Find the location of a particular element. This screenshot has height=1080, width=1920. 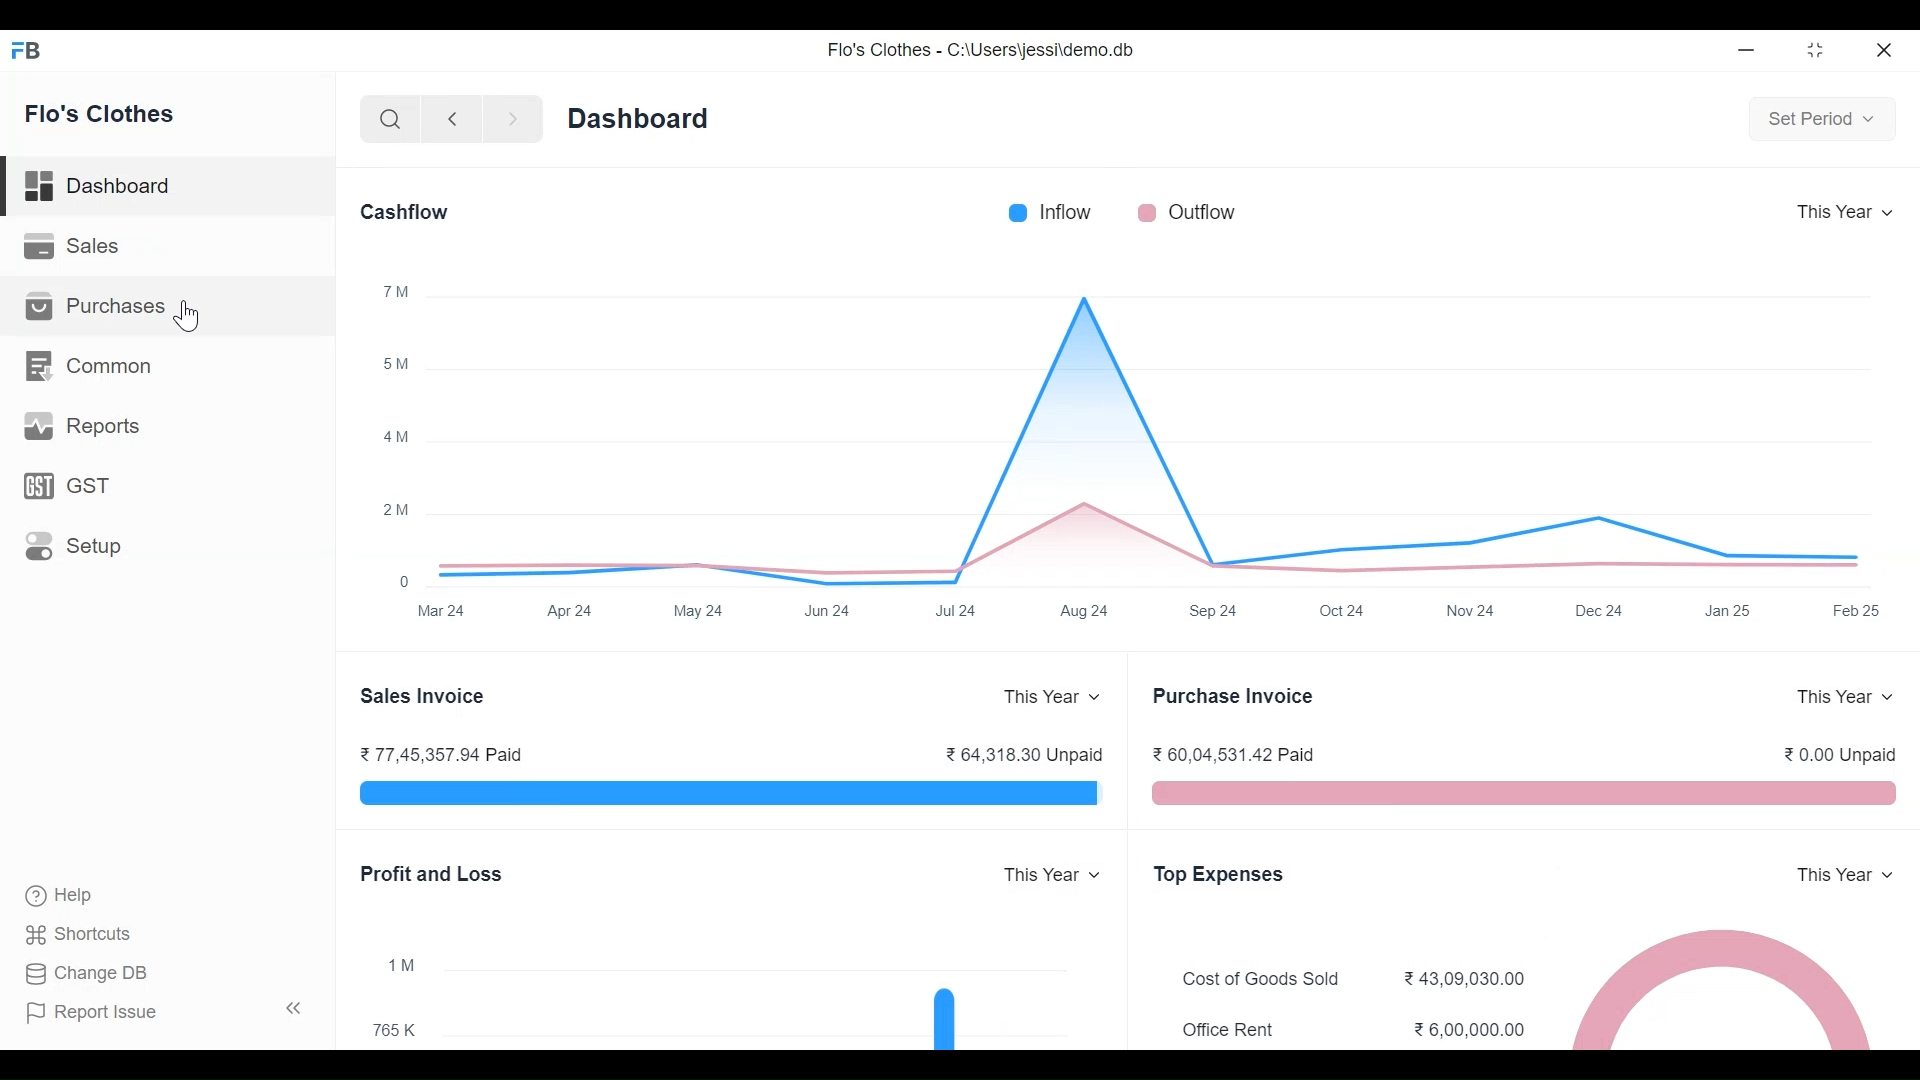

Frappe Desktop icon is located at coordinates (31, 52).